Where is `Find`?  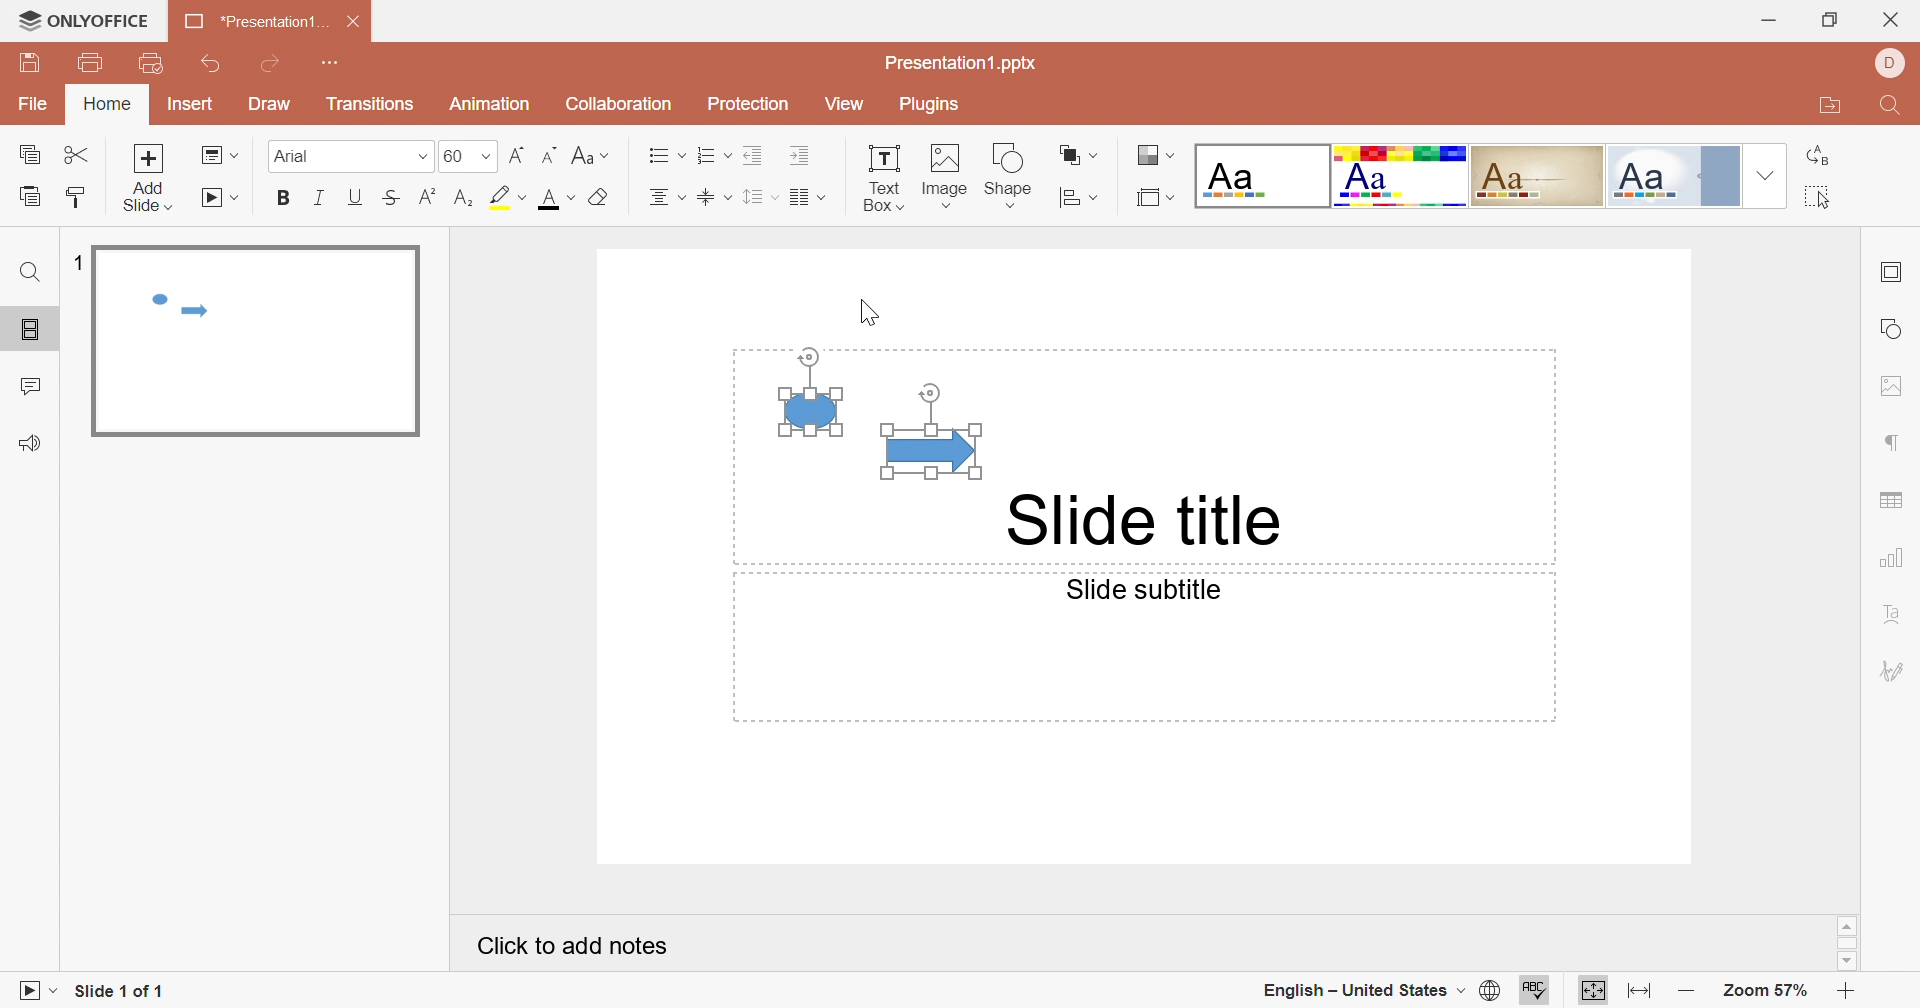
Find is located at coordinates (31, 274).